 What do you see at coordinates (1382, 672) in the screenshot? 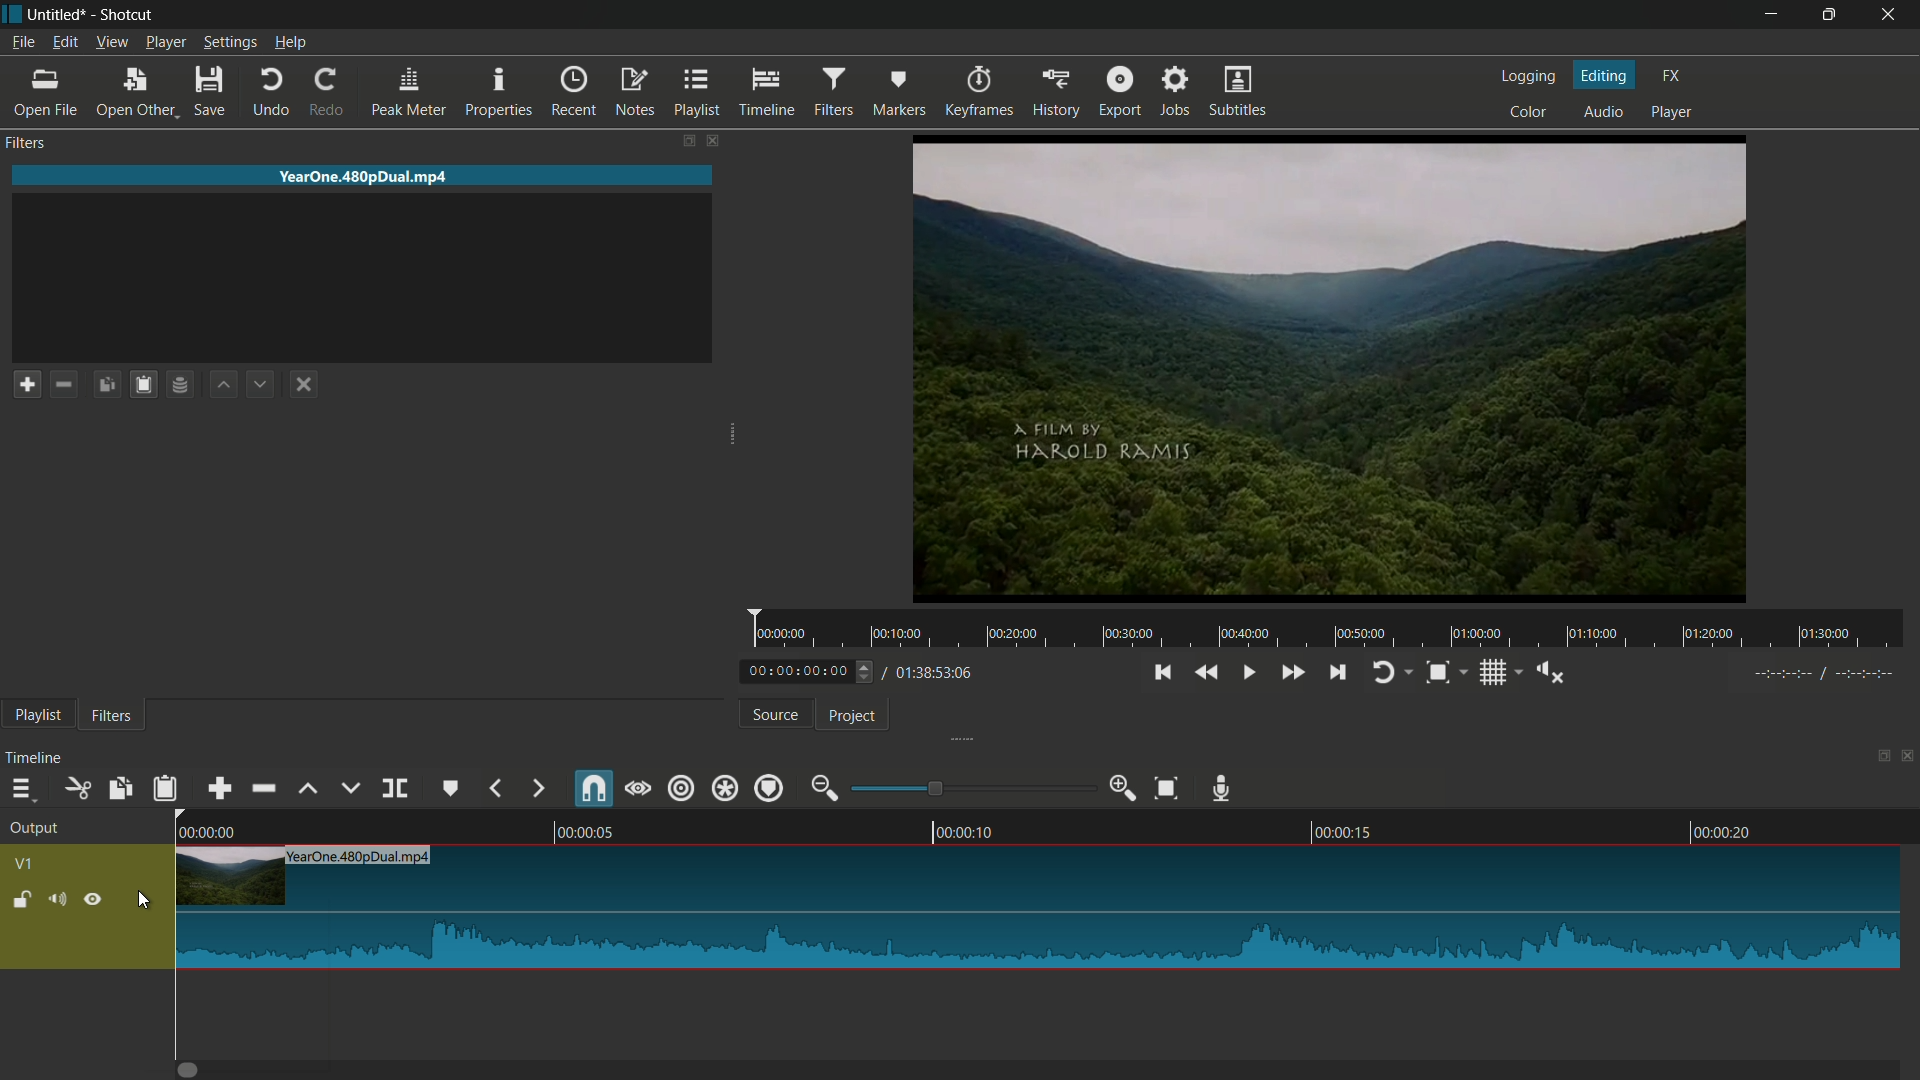
I see `toggle player looping` at bounding box center [1382, 672].